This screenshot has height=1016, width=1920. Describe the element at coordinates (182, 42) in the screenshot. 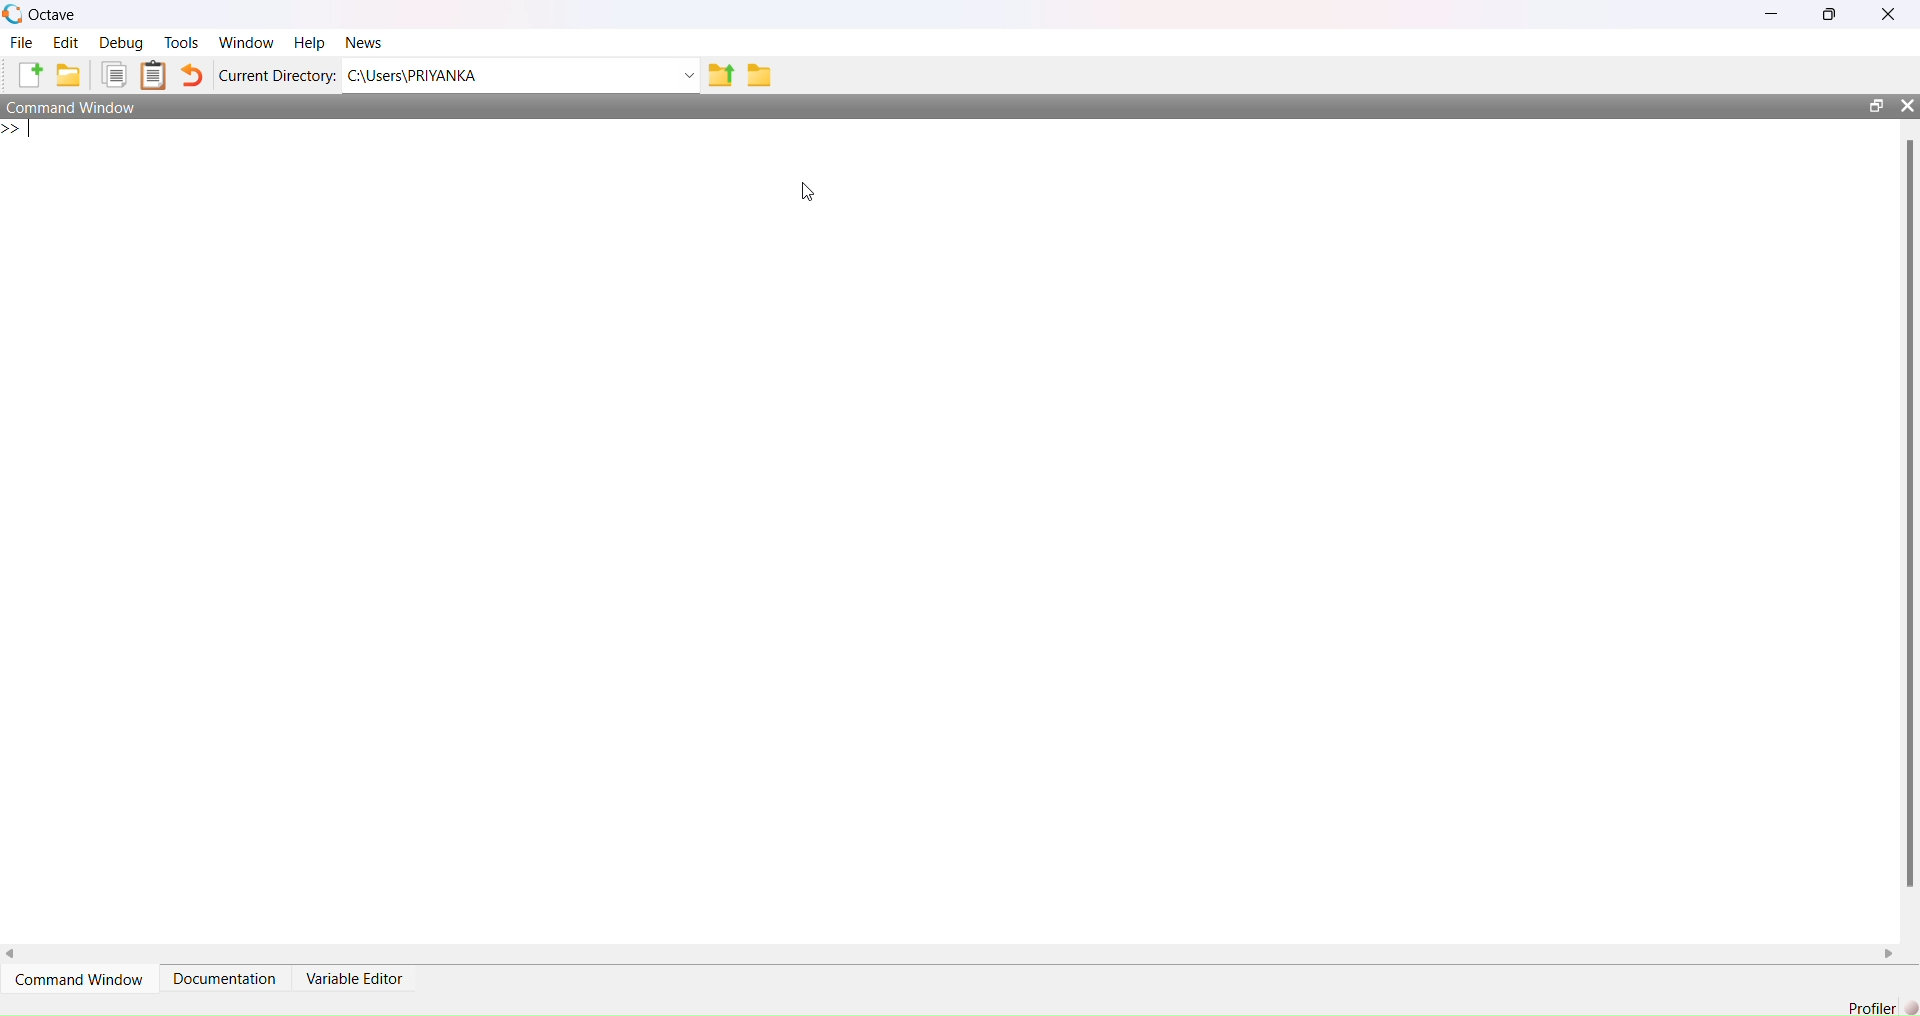

I see `Tools` at that location.